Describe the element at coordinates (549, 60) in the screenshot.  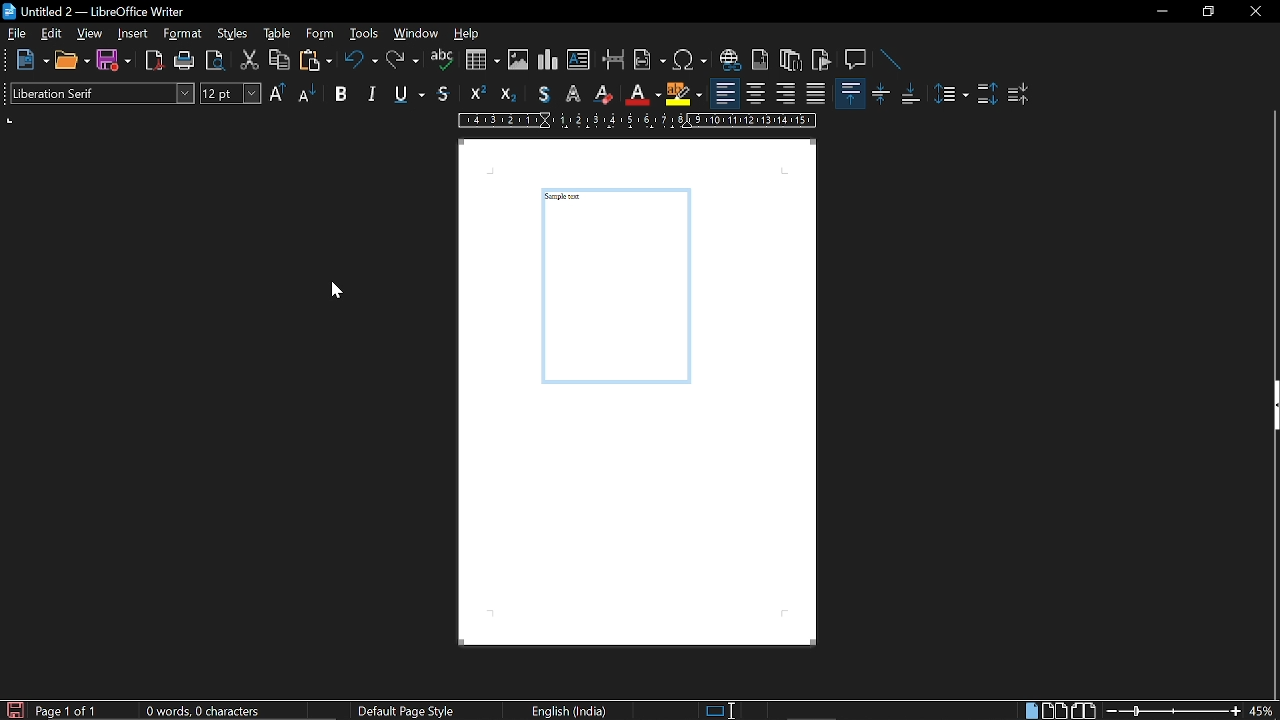
I see `insert chart` at that location.